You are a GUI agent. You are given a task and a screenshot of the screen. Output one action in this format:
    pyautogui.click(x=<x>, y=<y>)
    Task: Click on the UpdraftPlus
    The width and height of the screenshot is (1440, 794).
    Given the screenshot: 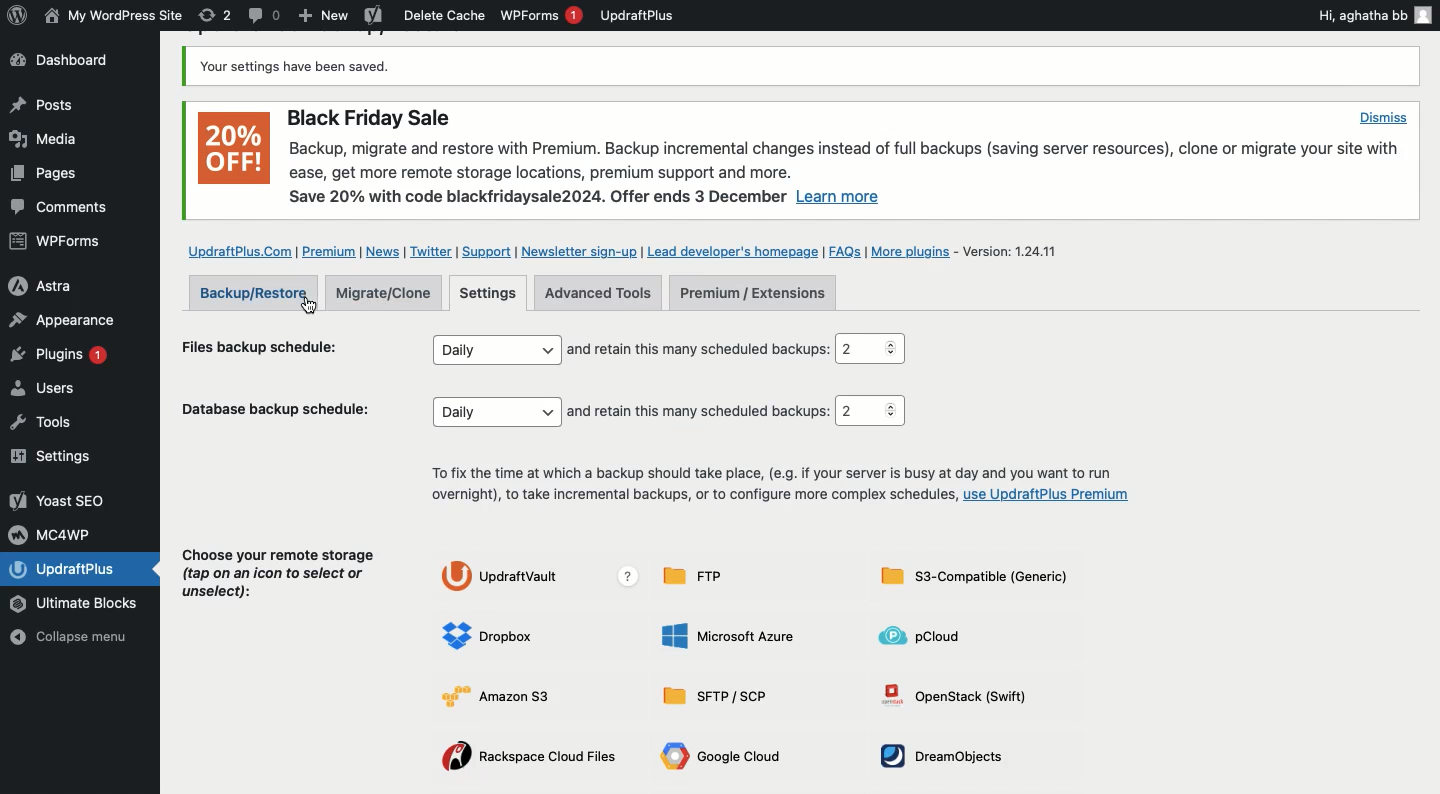 What is the action you would take?
    pyautogui.click(x=638, y=15)
    